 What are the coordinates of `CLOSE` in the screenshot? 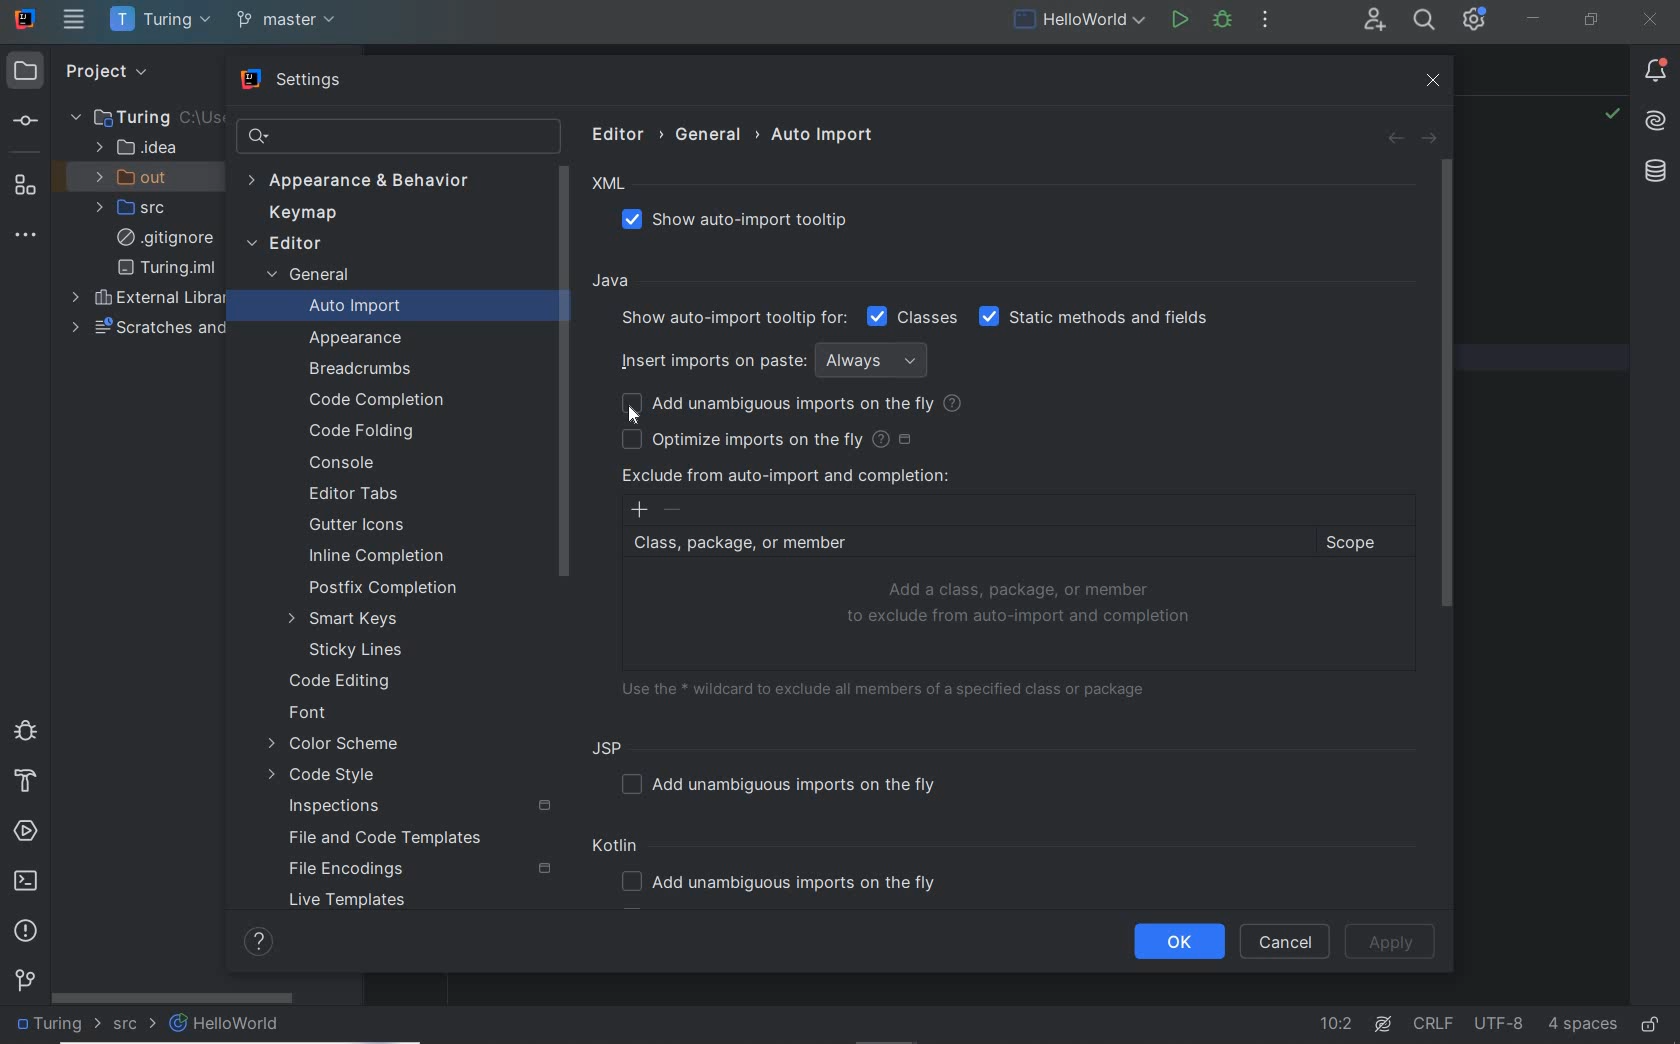 It's located at (1648, 20).